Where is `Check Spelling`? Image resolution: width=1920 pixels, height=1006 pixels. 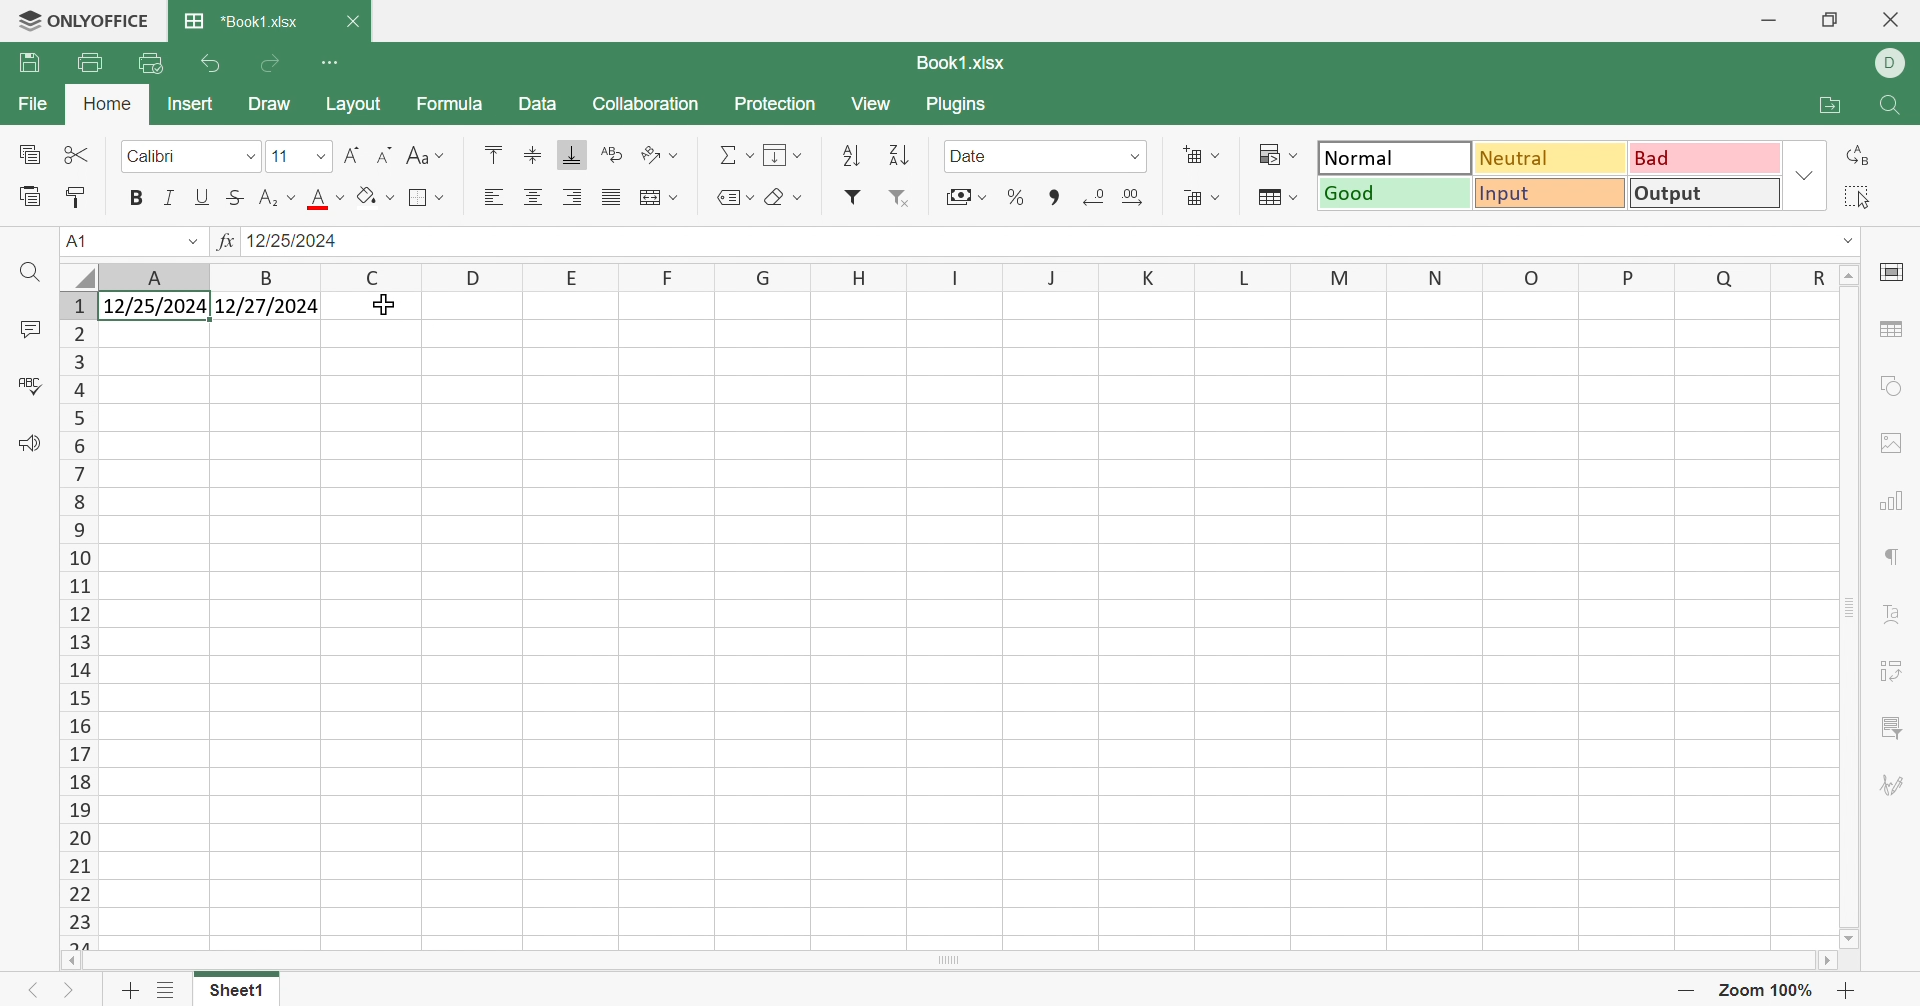
Check Spelling is located at coordinates (29, 388).